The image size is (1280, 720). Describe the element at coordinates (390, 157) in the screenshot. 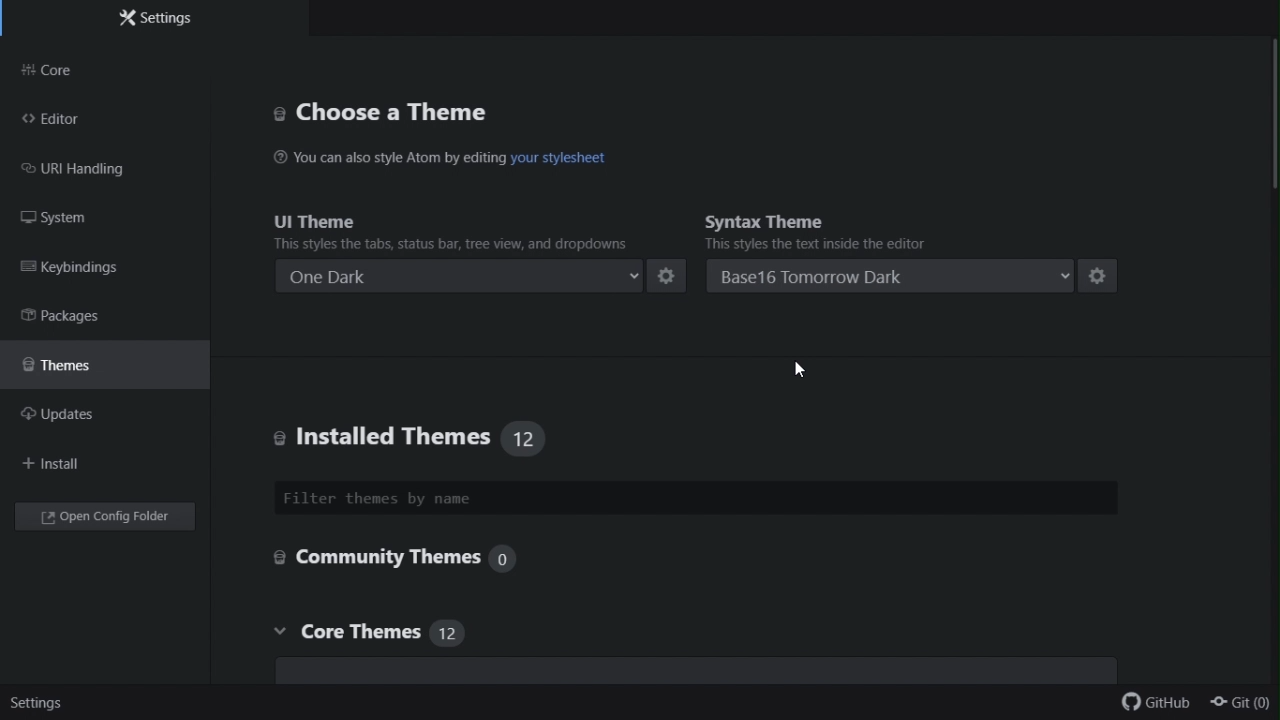

I see `You can also style Atom by editing` at that location.